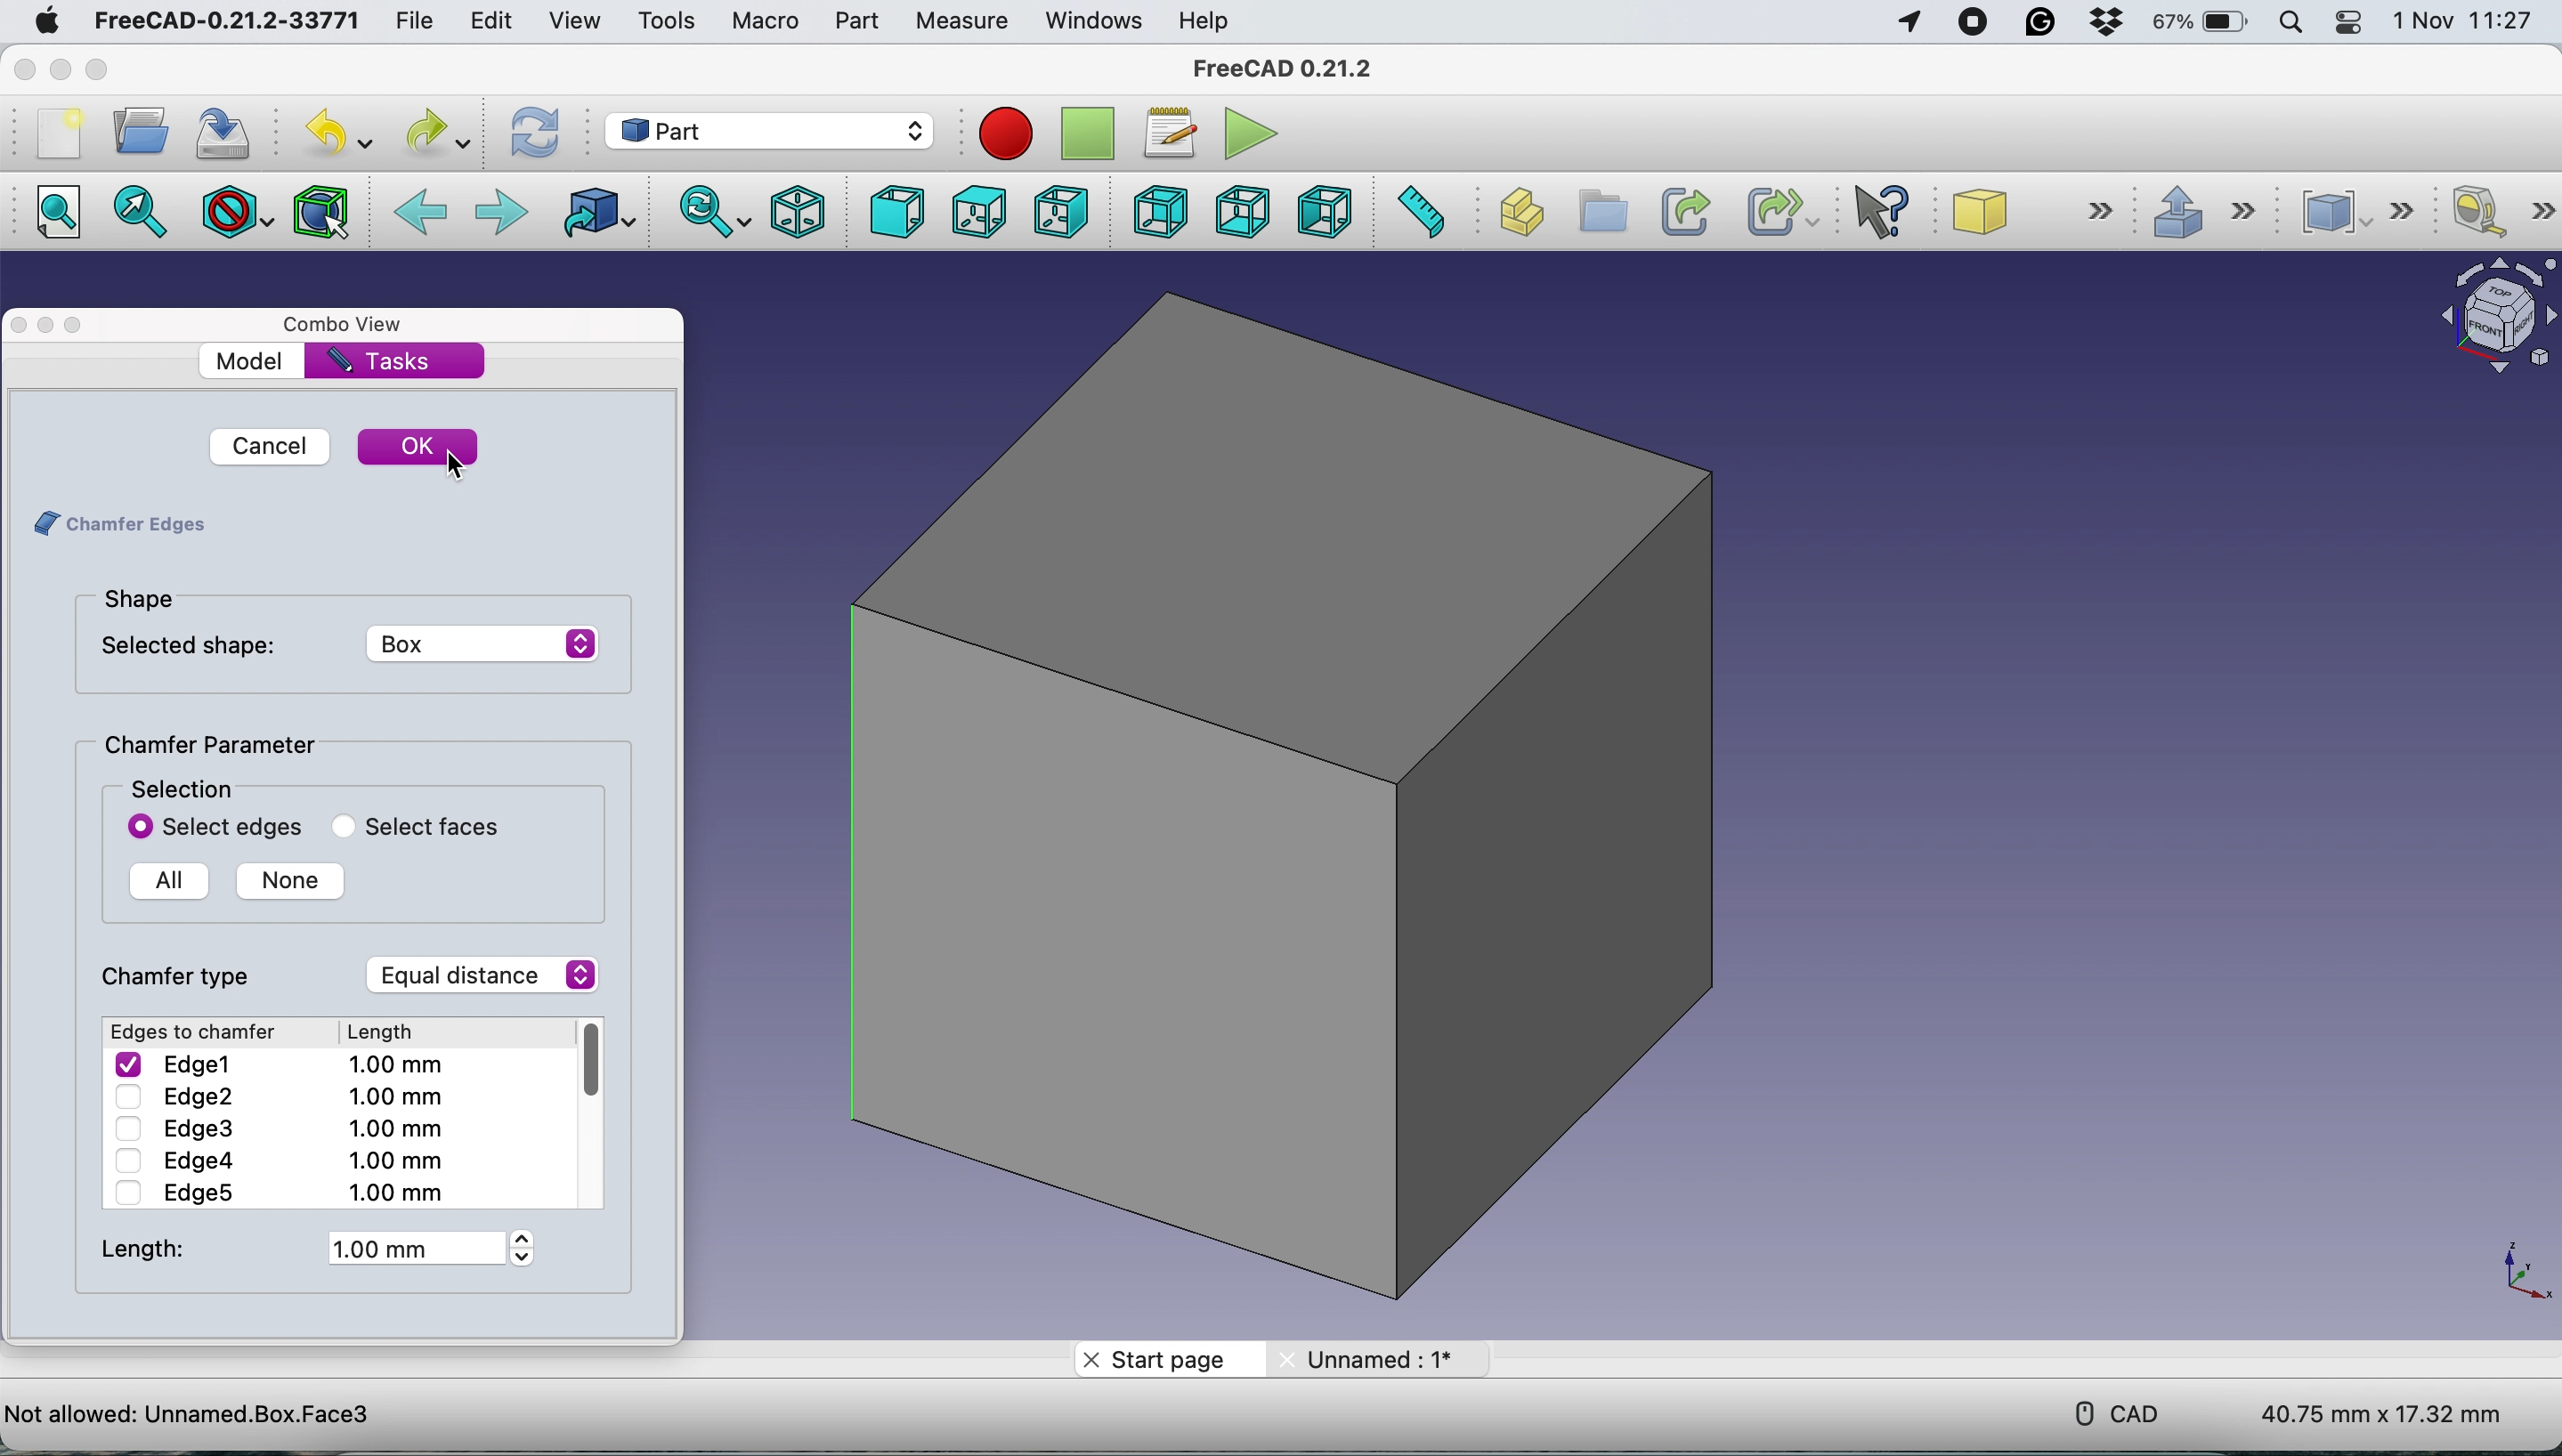 The height and width of the screenshot is (1456, 2562). Describe the element at coordinates (250, 362) in the screenshot. I see `model` at that location.